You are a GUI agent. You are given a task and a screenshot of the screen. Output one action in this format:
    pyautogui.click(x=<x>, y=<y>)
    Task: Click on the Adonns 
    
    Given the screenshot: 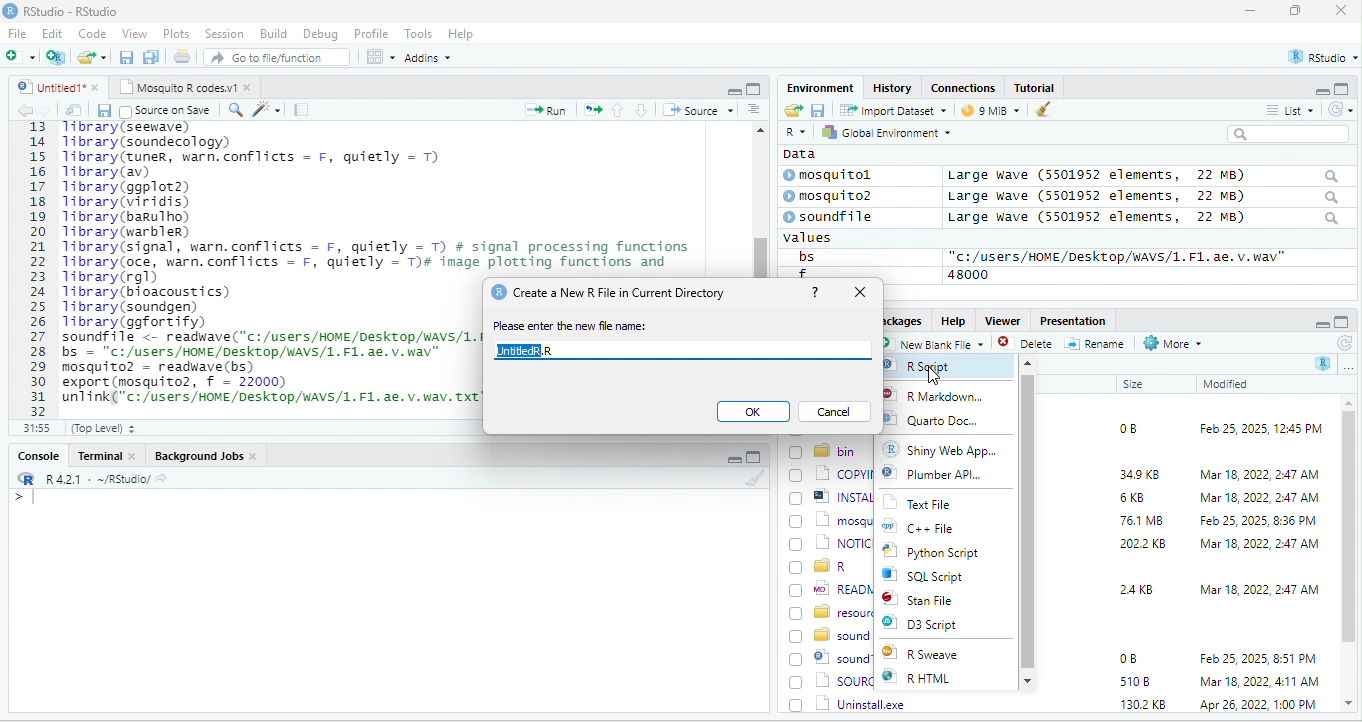 What is the action you would take?
    pyautogui.click(x=428, y=61)
    